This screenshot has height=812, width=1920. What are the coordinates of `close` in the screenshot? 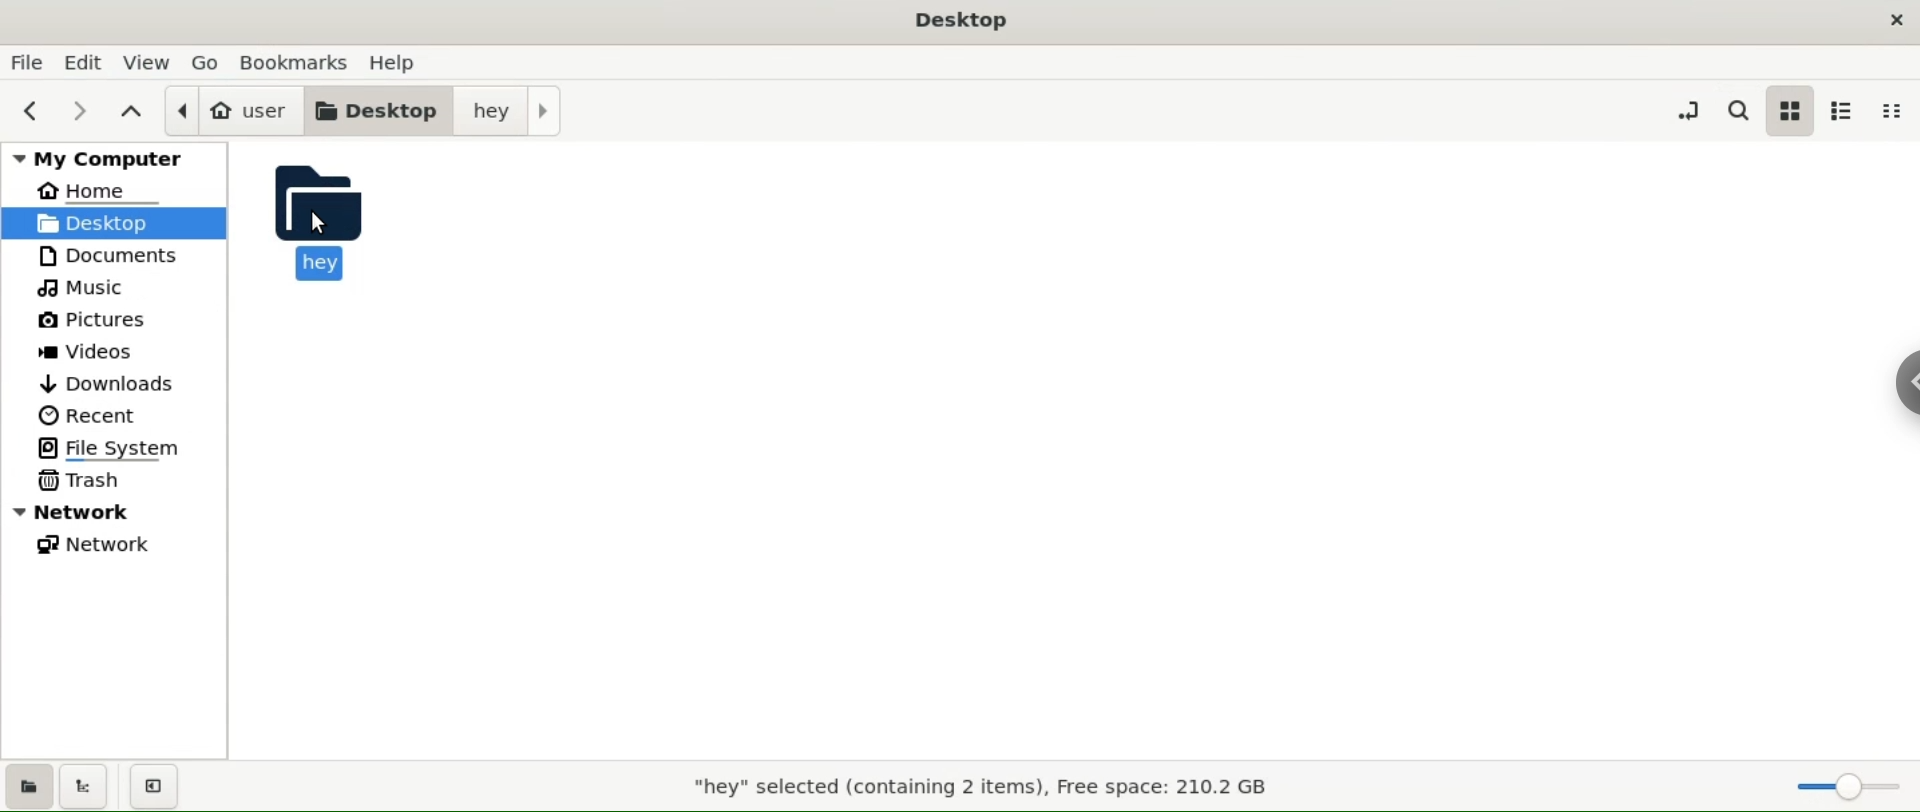 It's located at (1893, 19).